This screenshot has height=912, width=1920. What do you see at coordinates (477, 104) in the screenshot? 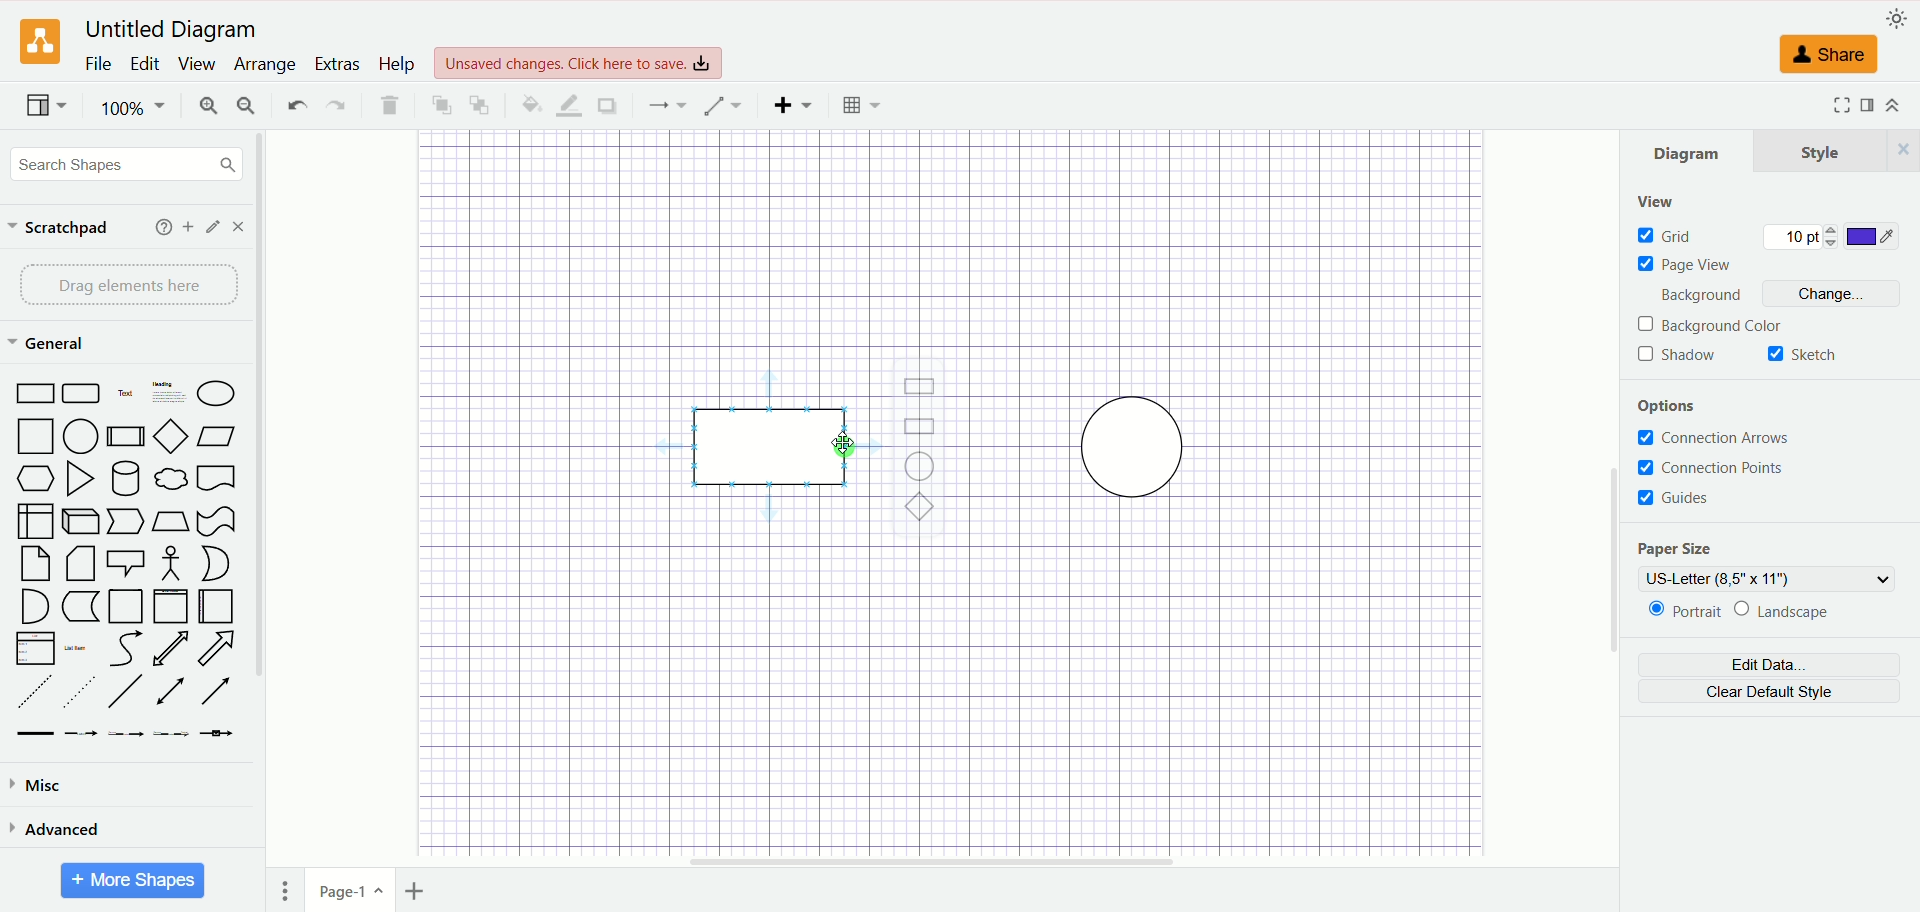
I see `to back` at bounding box center [477, 104].